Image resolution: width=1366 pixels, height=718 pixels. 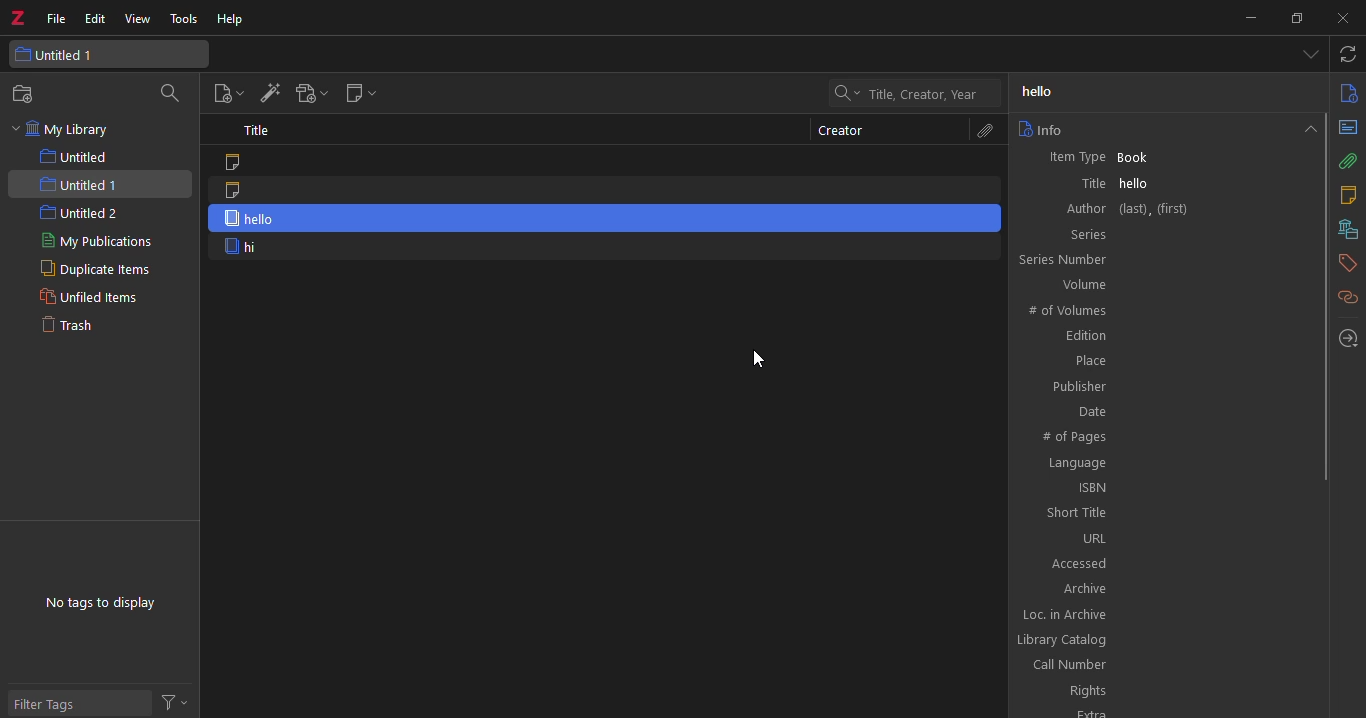 I want to click on creator, so click(x=841, y=131).